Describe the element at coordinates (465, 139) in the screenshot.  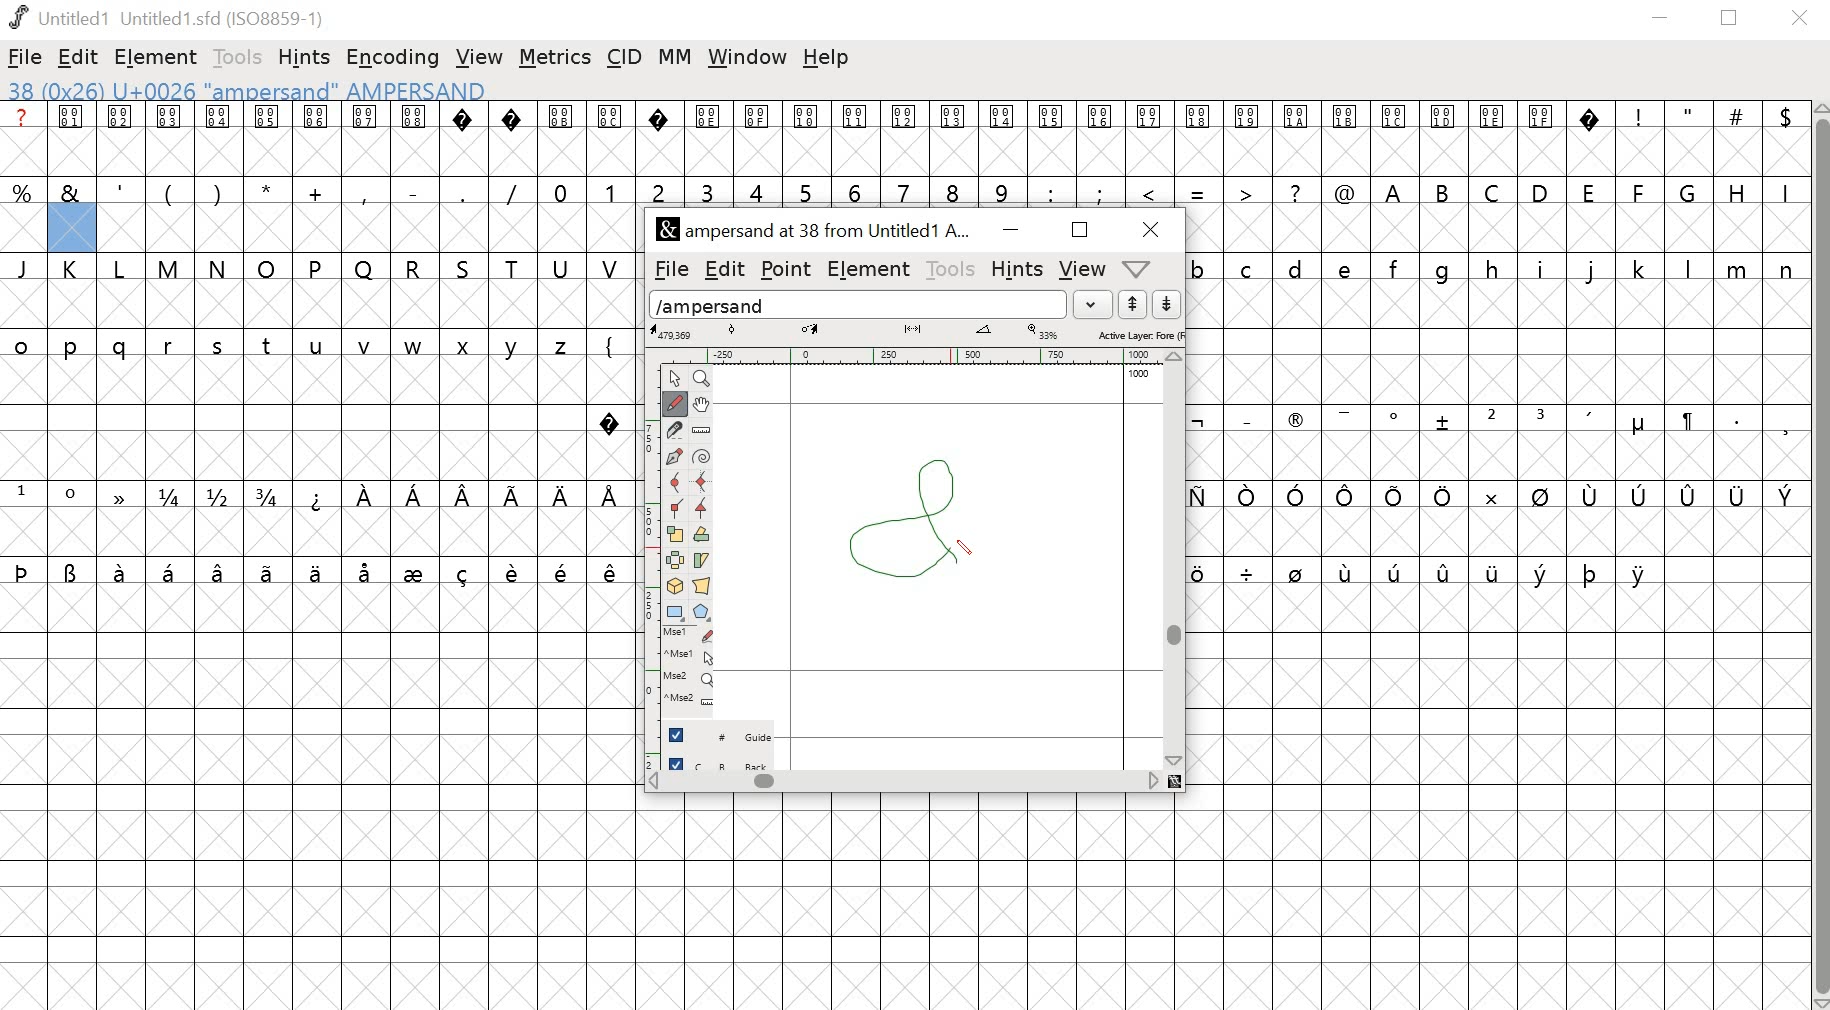
I see `?` at that location.